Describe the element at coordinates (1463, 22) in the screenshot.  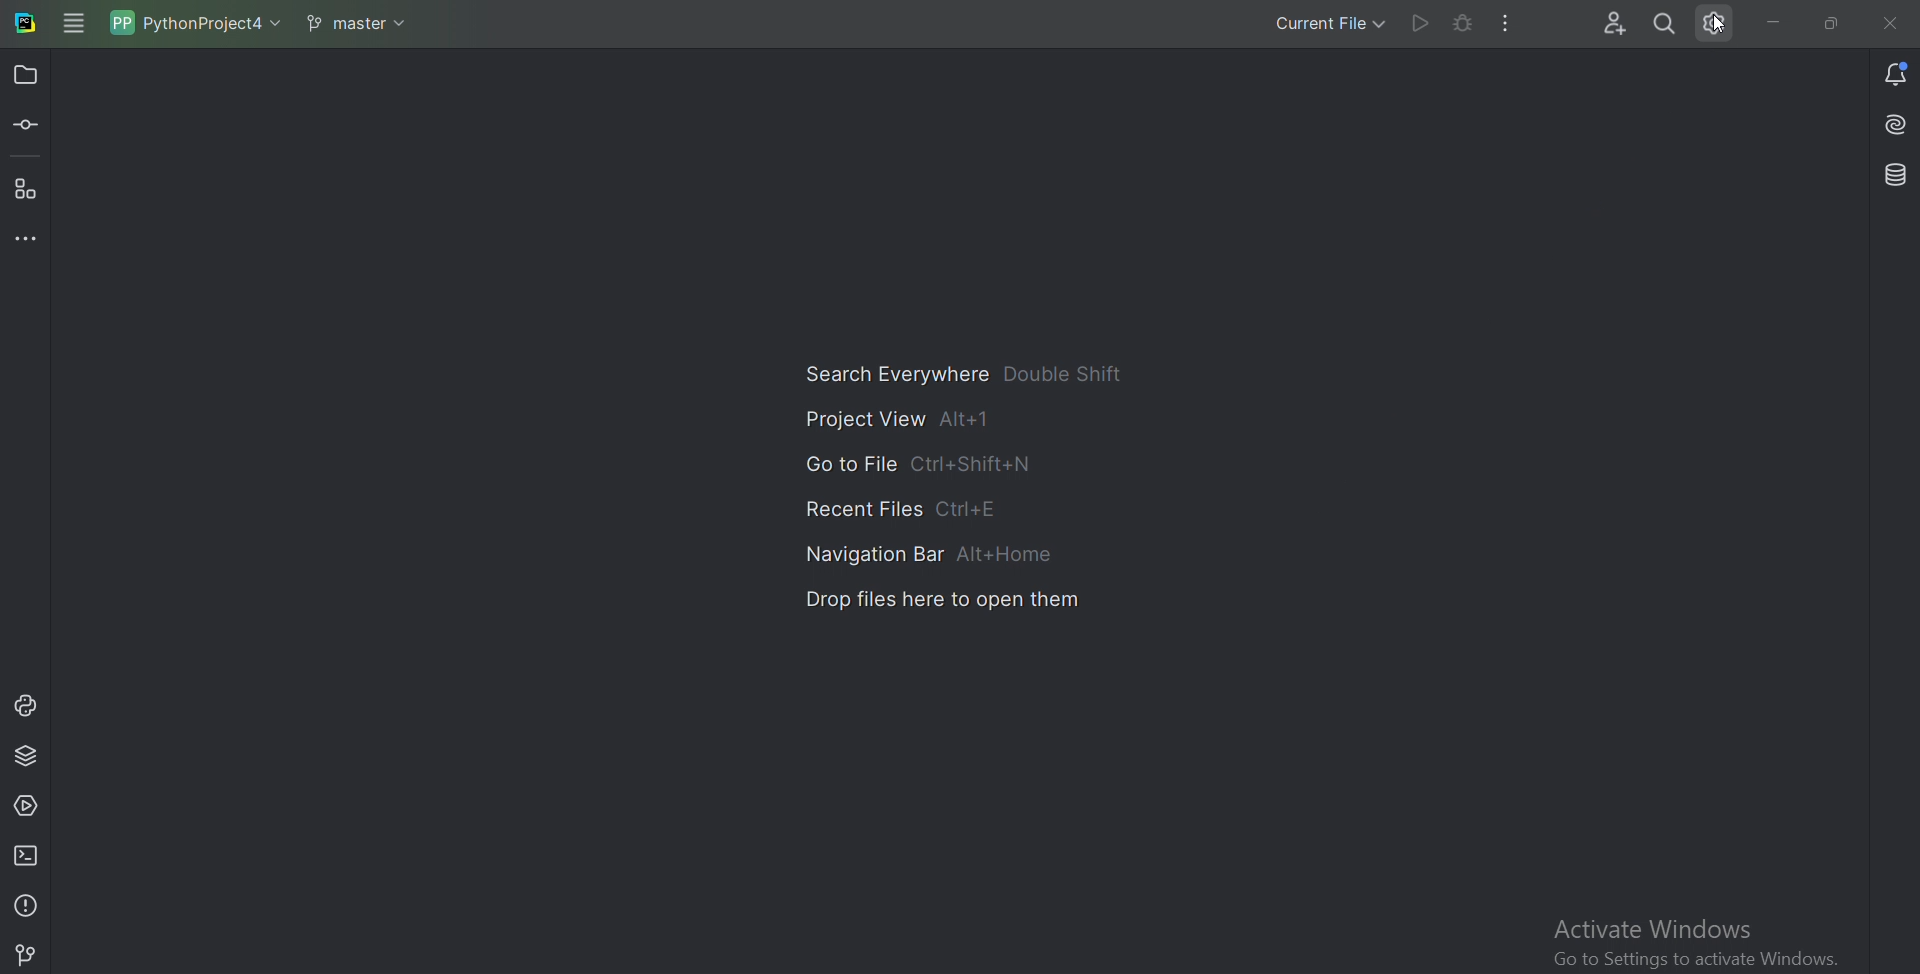
I see `Debug` at that location.